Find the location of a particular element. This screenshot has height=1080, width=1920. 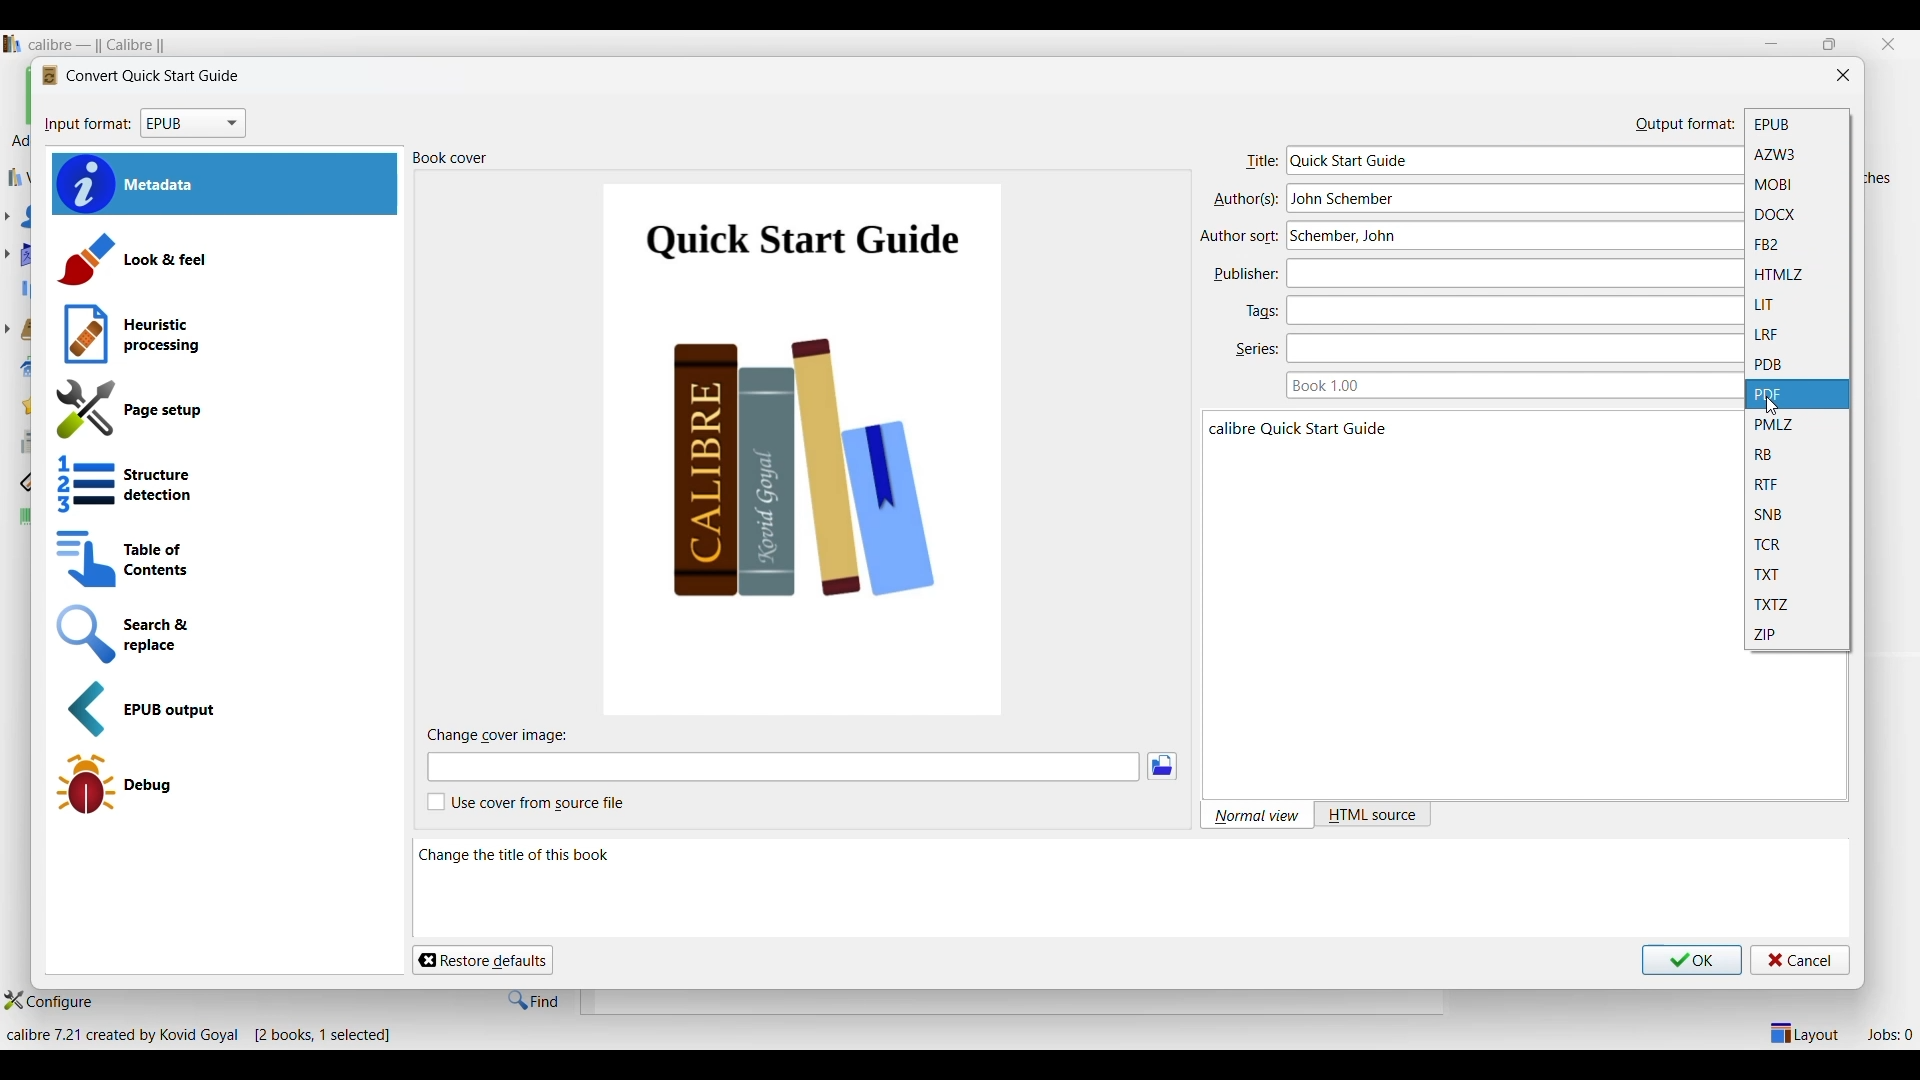

Cover of current book is located at coordinates (806, 447).